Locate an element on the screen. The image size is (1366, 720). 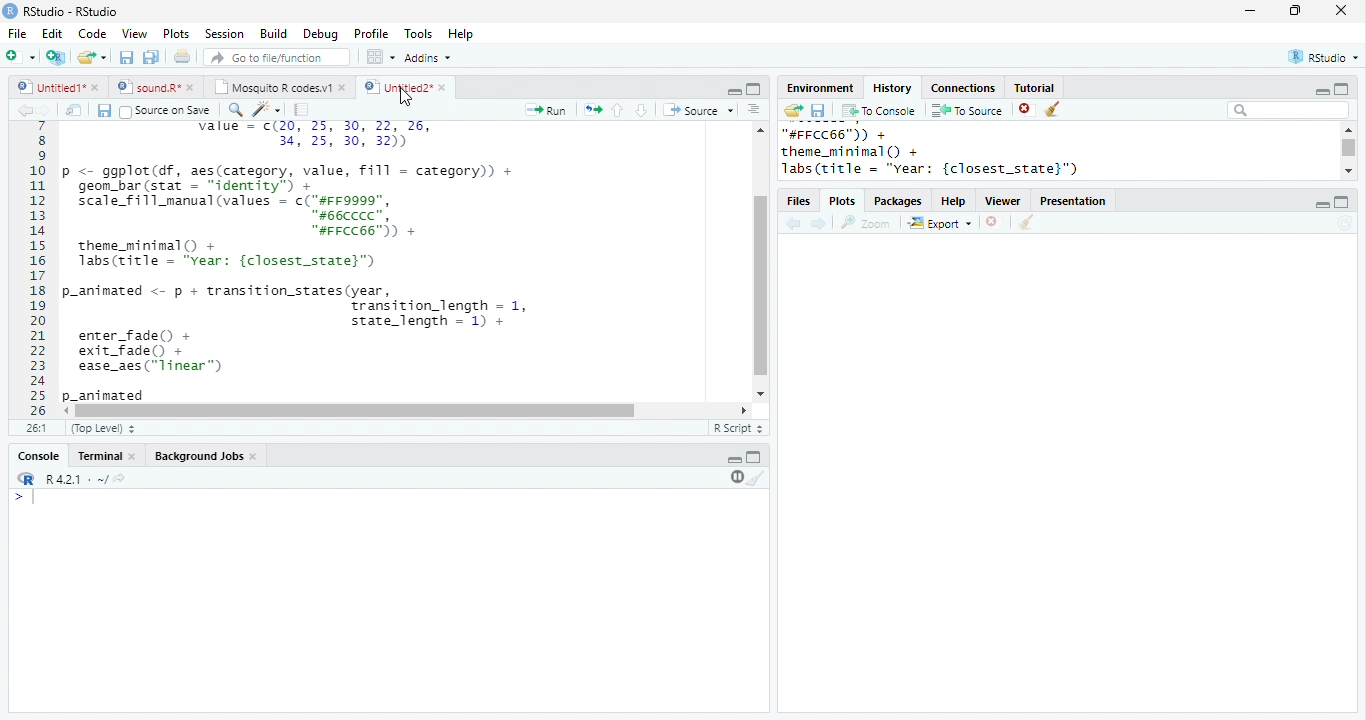
Help is located at coordinates (953, 201).